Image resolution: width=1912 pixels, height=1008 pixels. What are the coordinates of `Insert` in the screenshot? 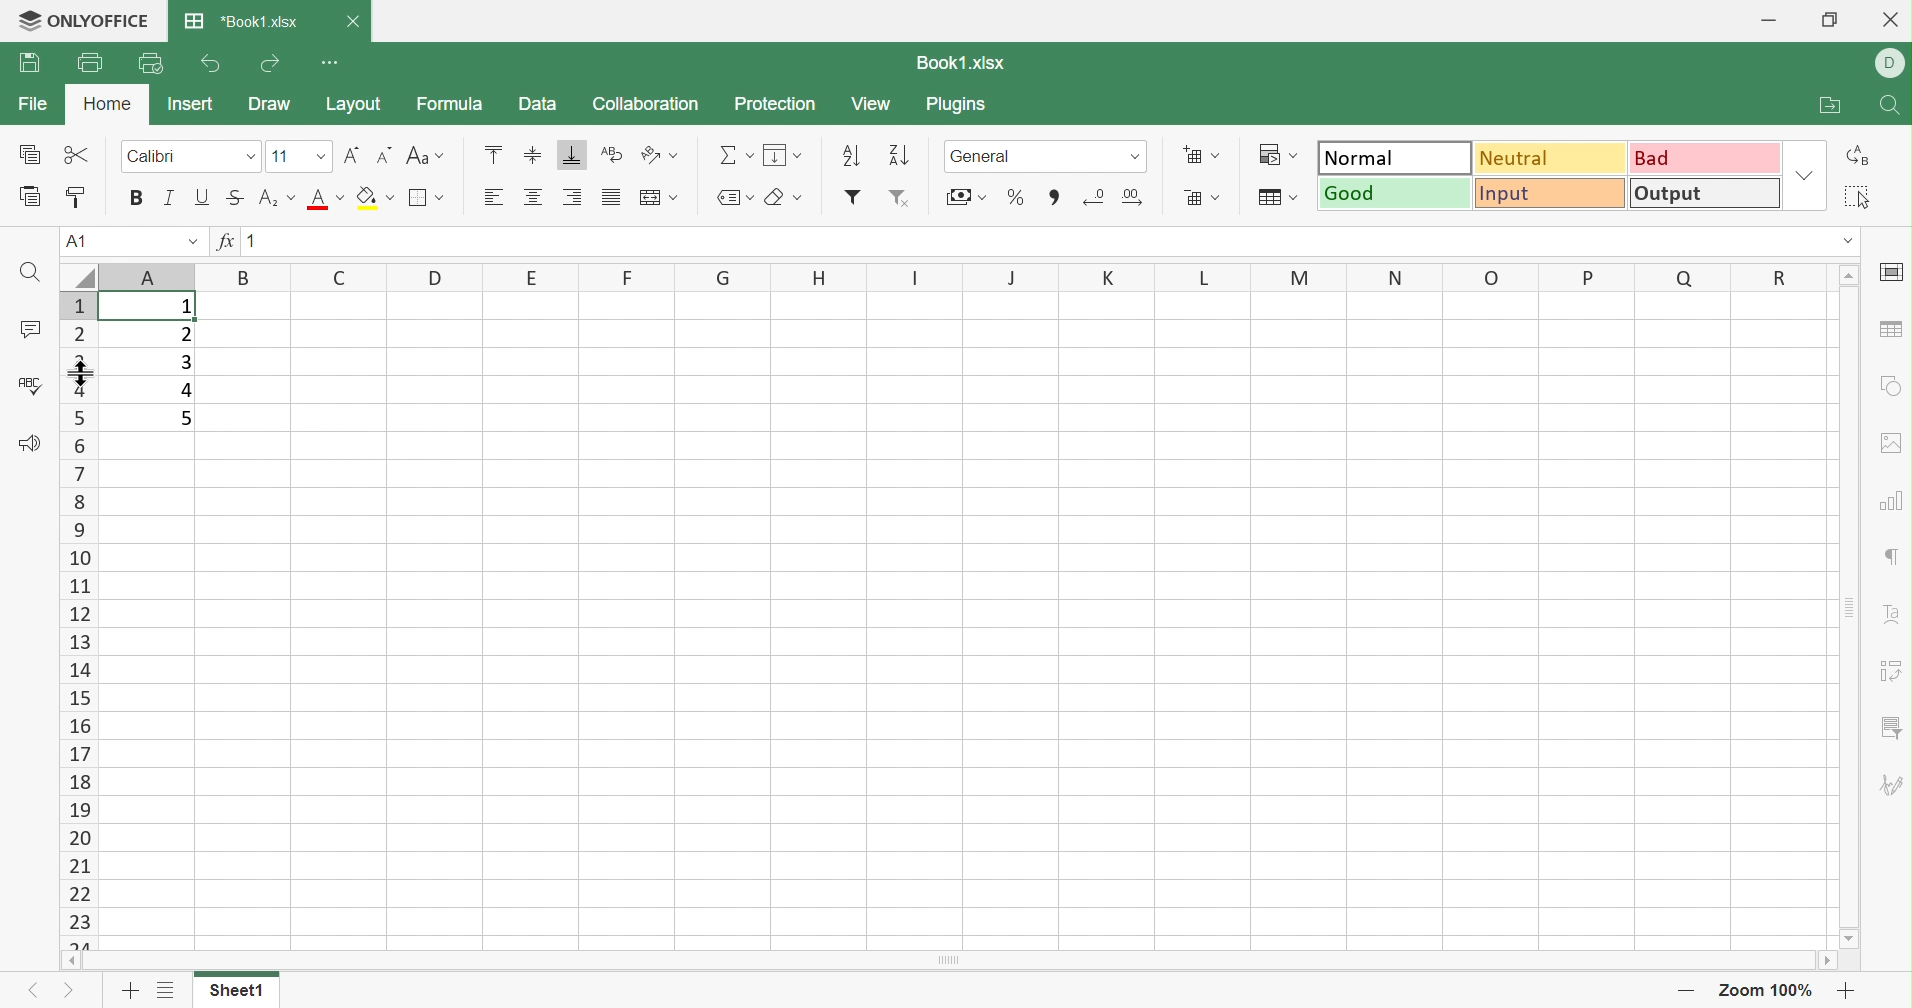 It's located at (191, 104).